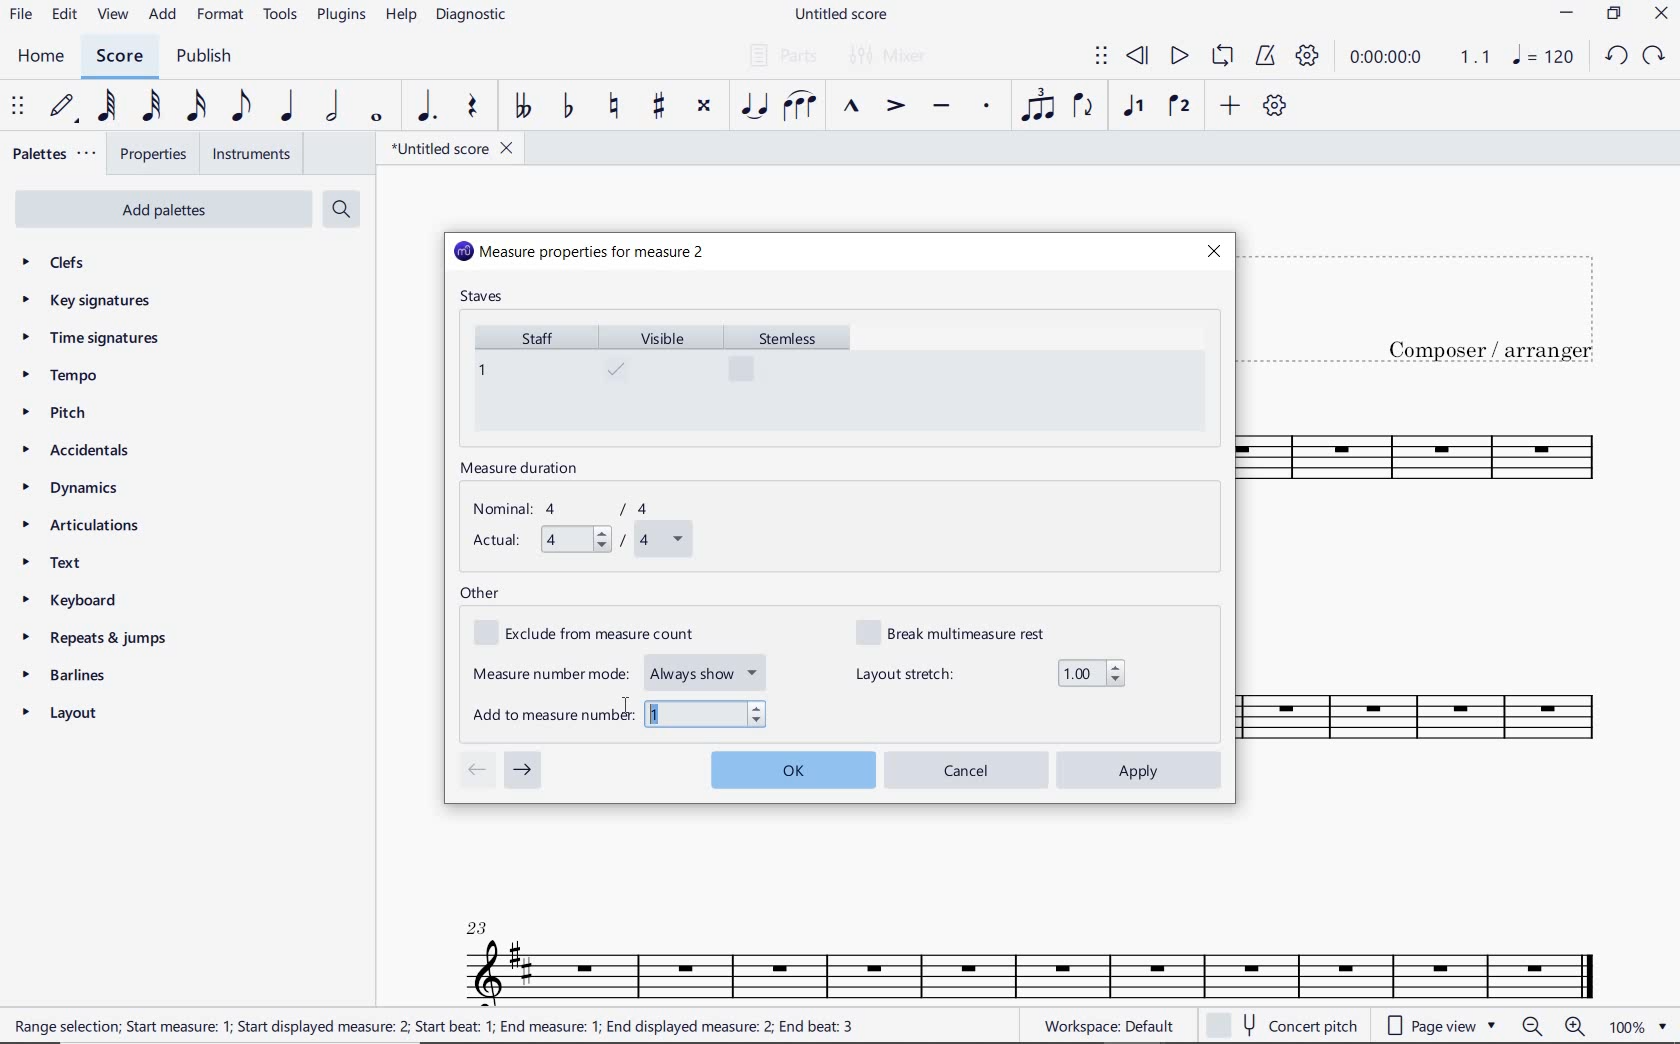 The height and width of the screenshot is (1044, 1680). Describe the element at coordinates (194, 107) in the screenshot. I see `16TH NOTE` at that location.